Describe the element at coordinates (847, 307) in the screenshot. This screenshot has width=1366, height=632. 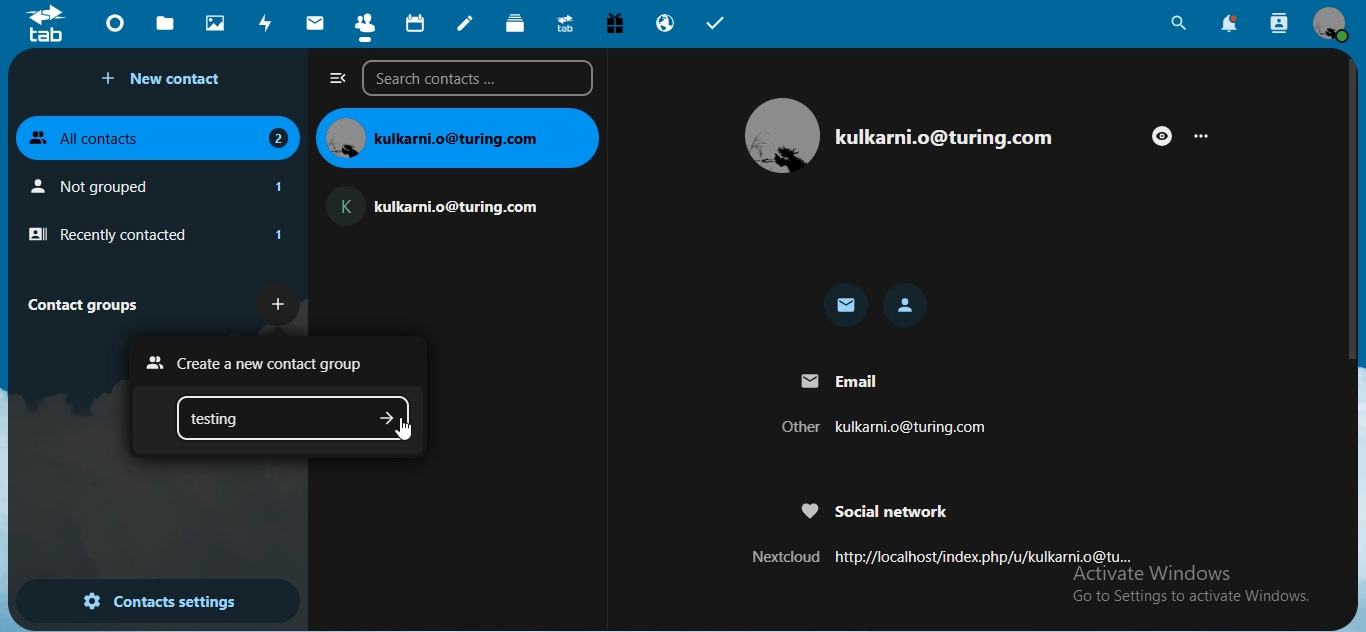
I see `mail` at that location.